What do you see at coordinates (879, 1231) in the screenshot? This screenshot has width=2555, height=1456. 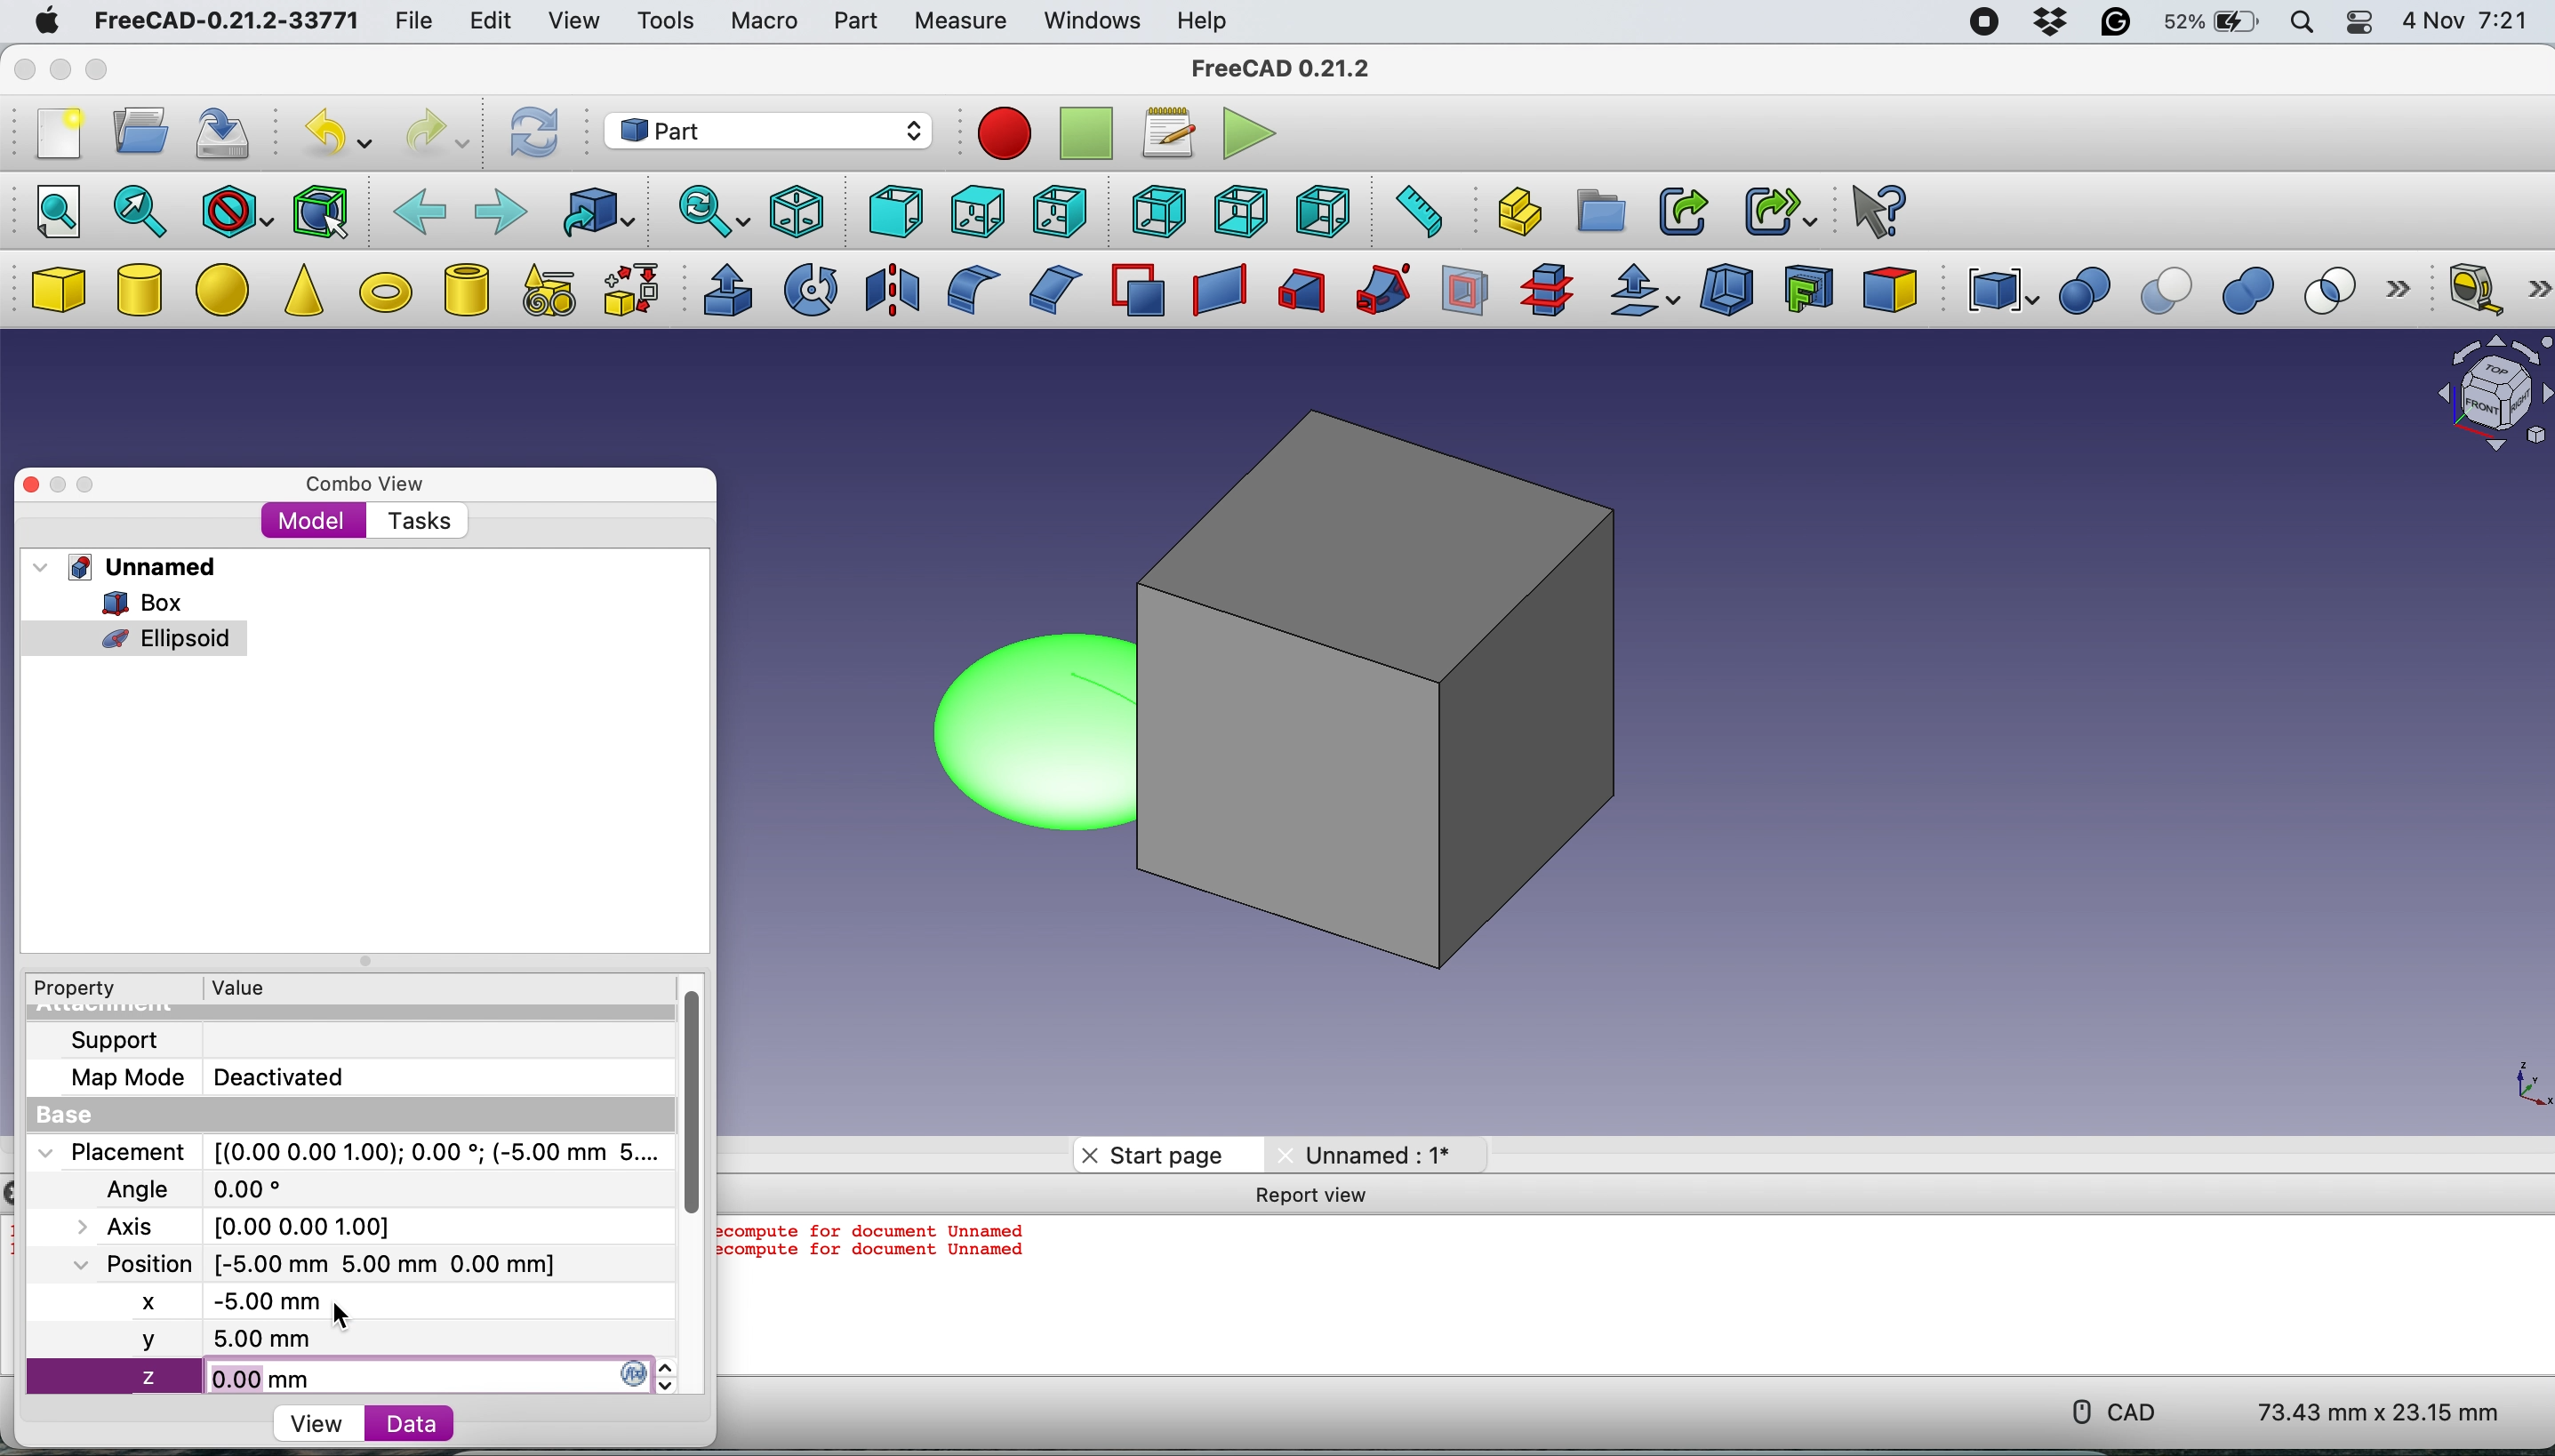 I see `ecompute for document Unnamed` at bounding box center [879, 1231].